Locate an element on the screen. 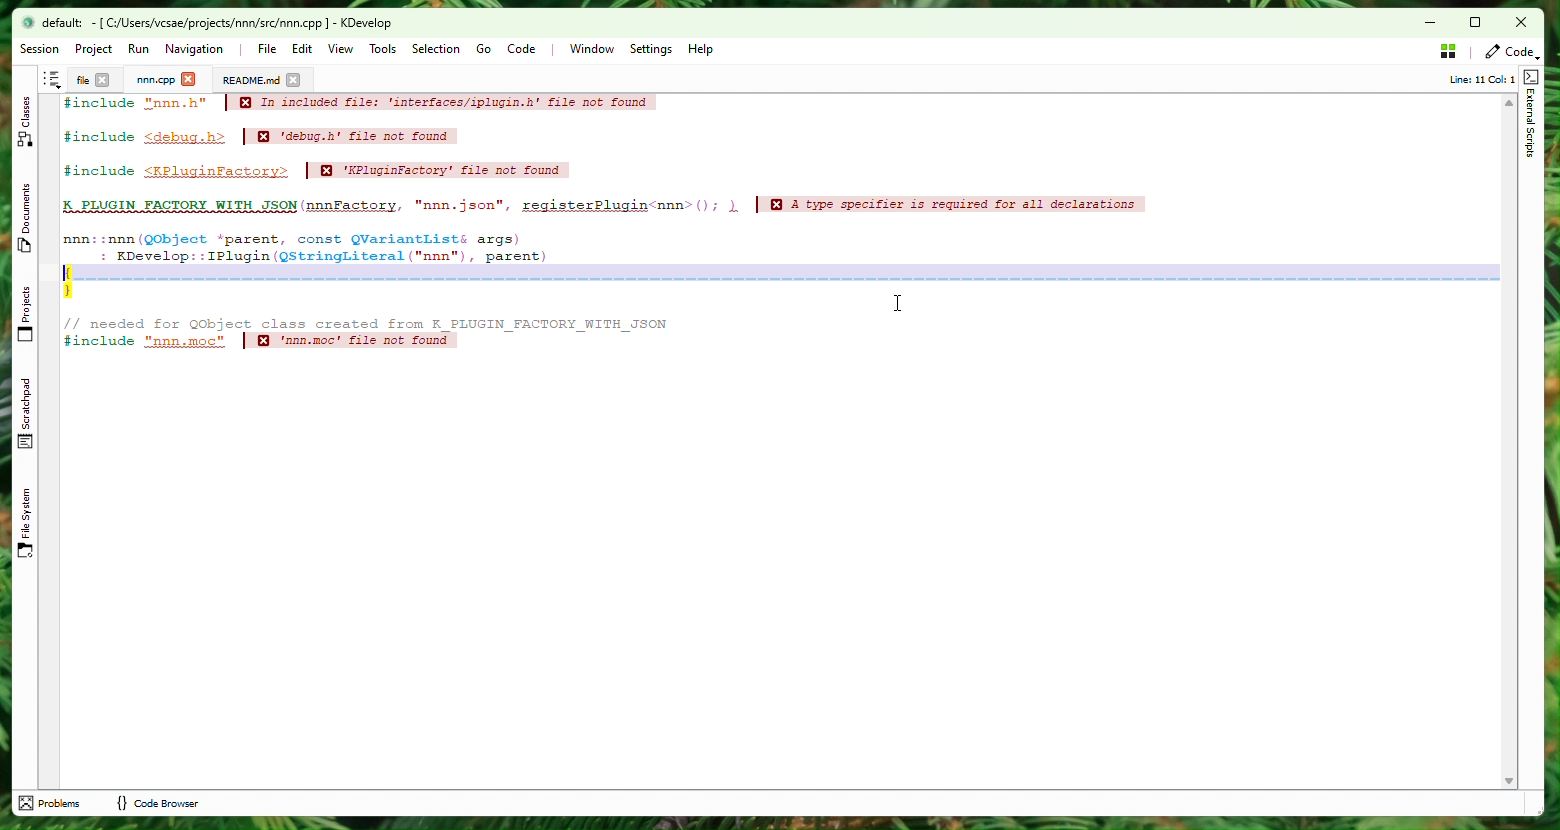 The width and height of the screenshot is (1560, 830). close tab is located at coordinates (189, 80).